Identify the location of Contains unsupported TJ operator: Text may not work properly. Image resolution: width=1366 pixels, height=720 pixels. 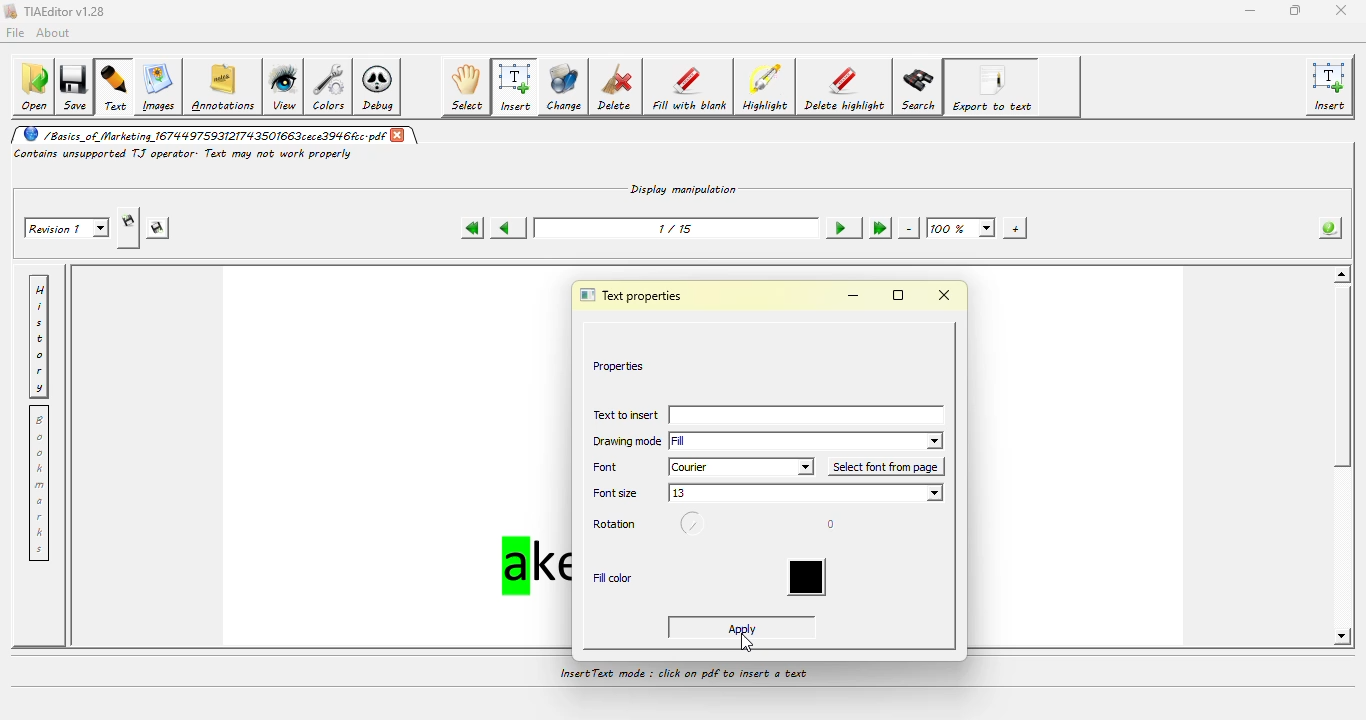
(184, 154).